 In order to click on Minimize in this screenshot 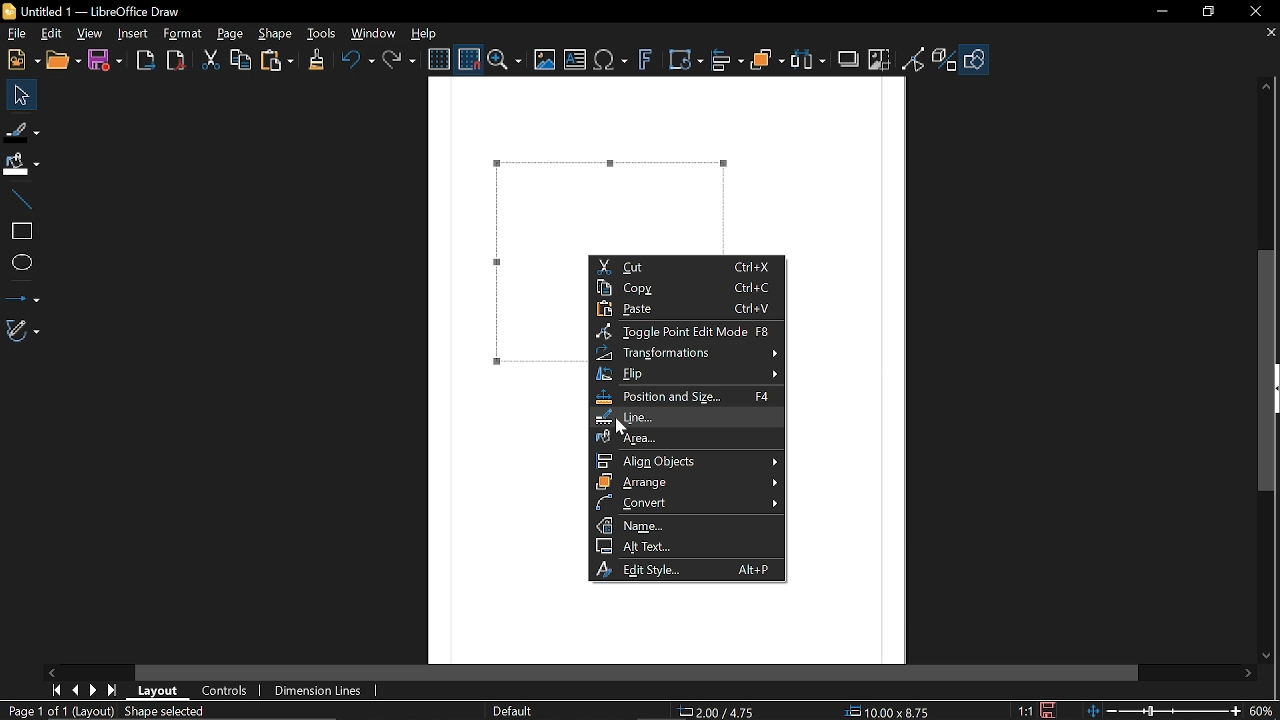, I will do `click(1164, 12)`.